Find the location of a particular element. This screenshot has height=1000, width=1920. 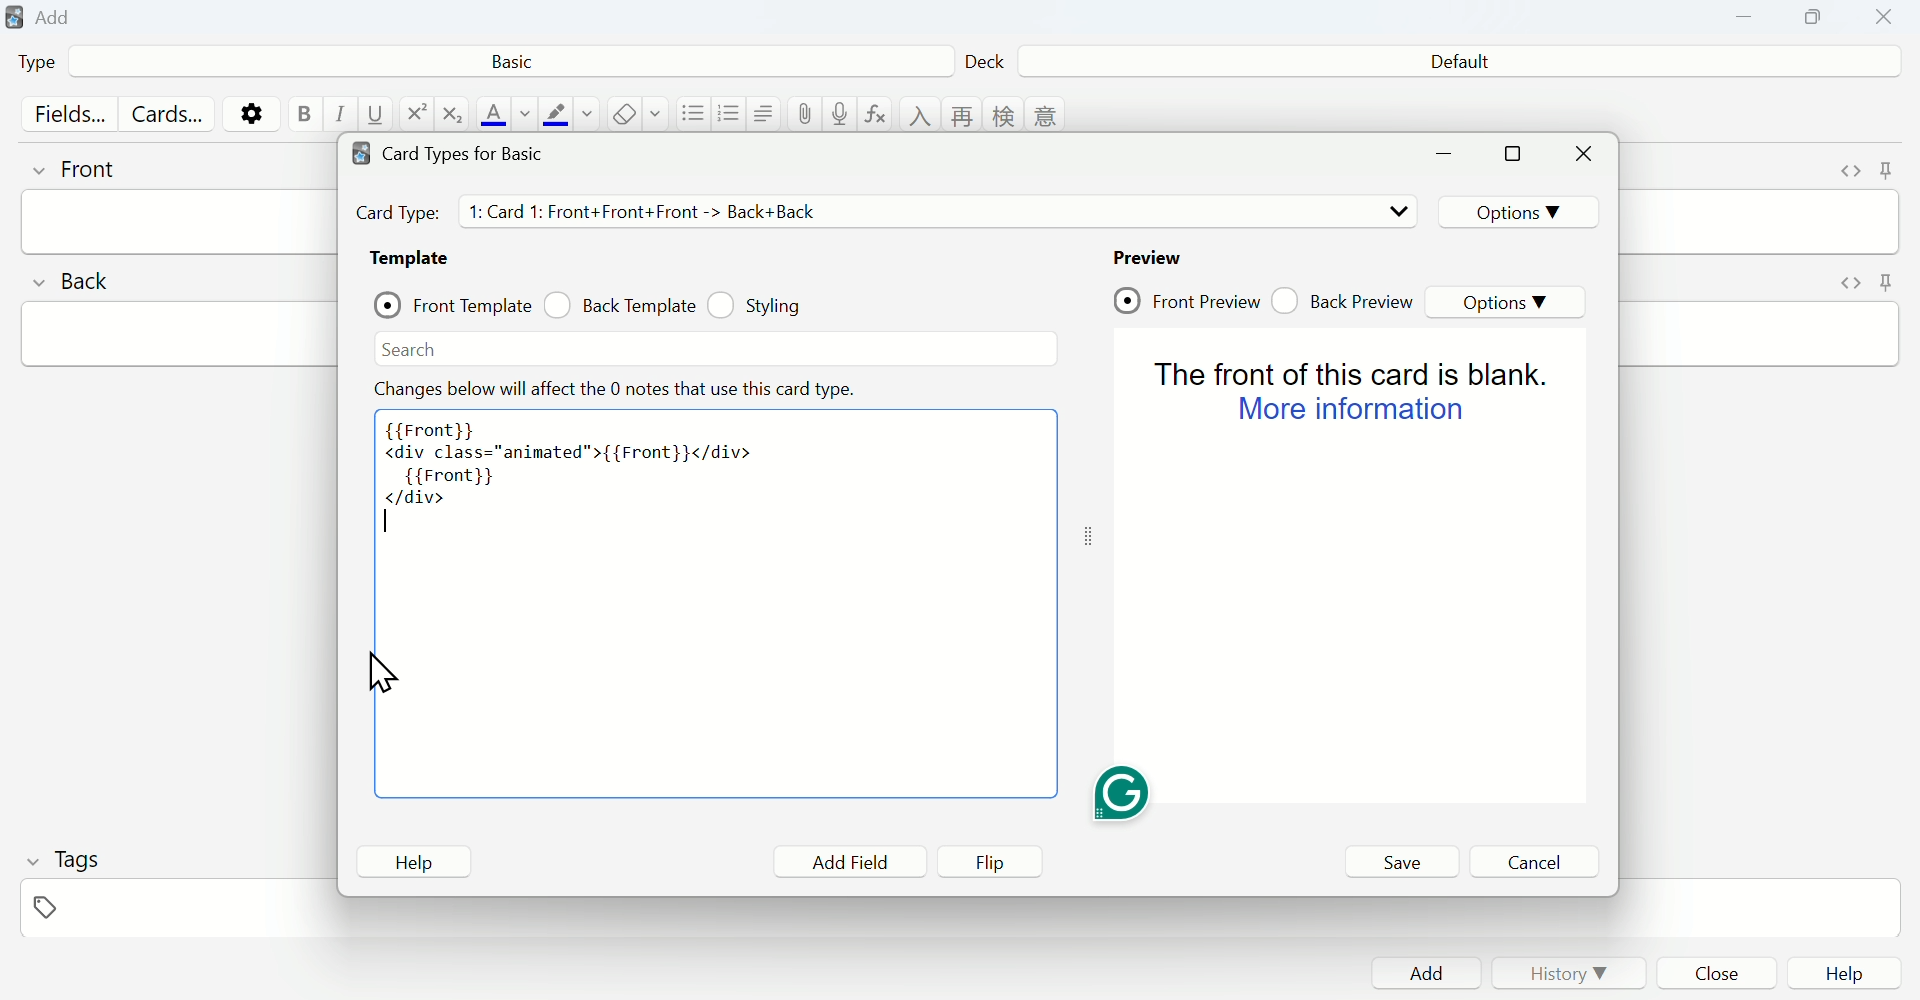

Help is located at coordinates (416, 862).